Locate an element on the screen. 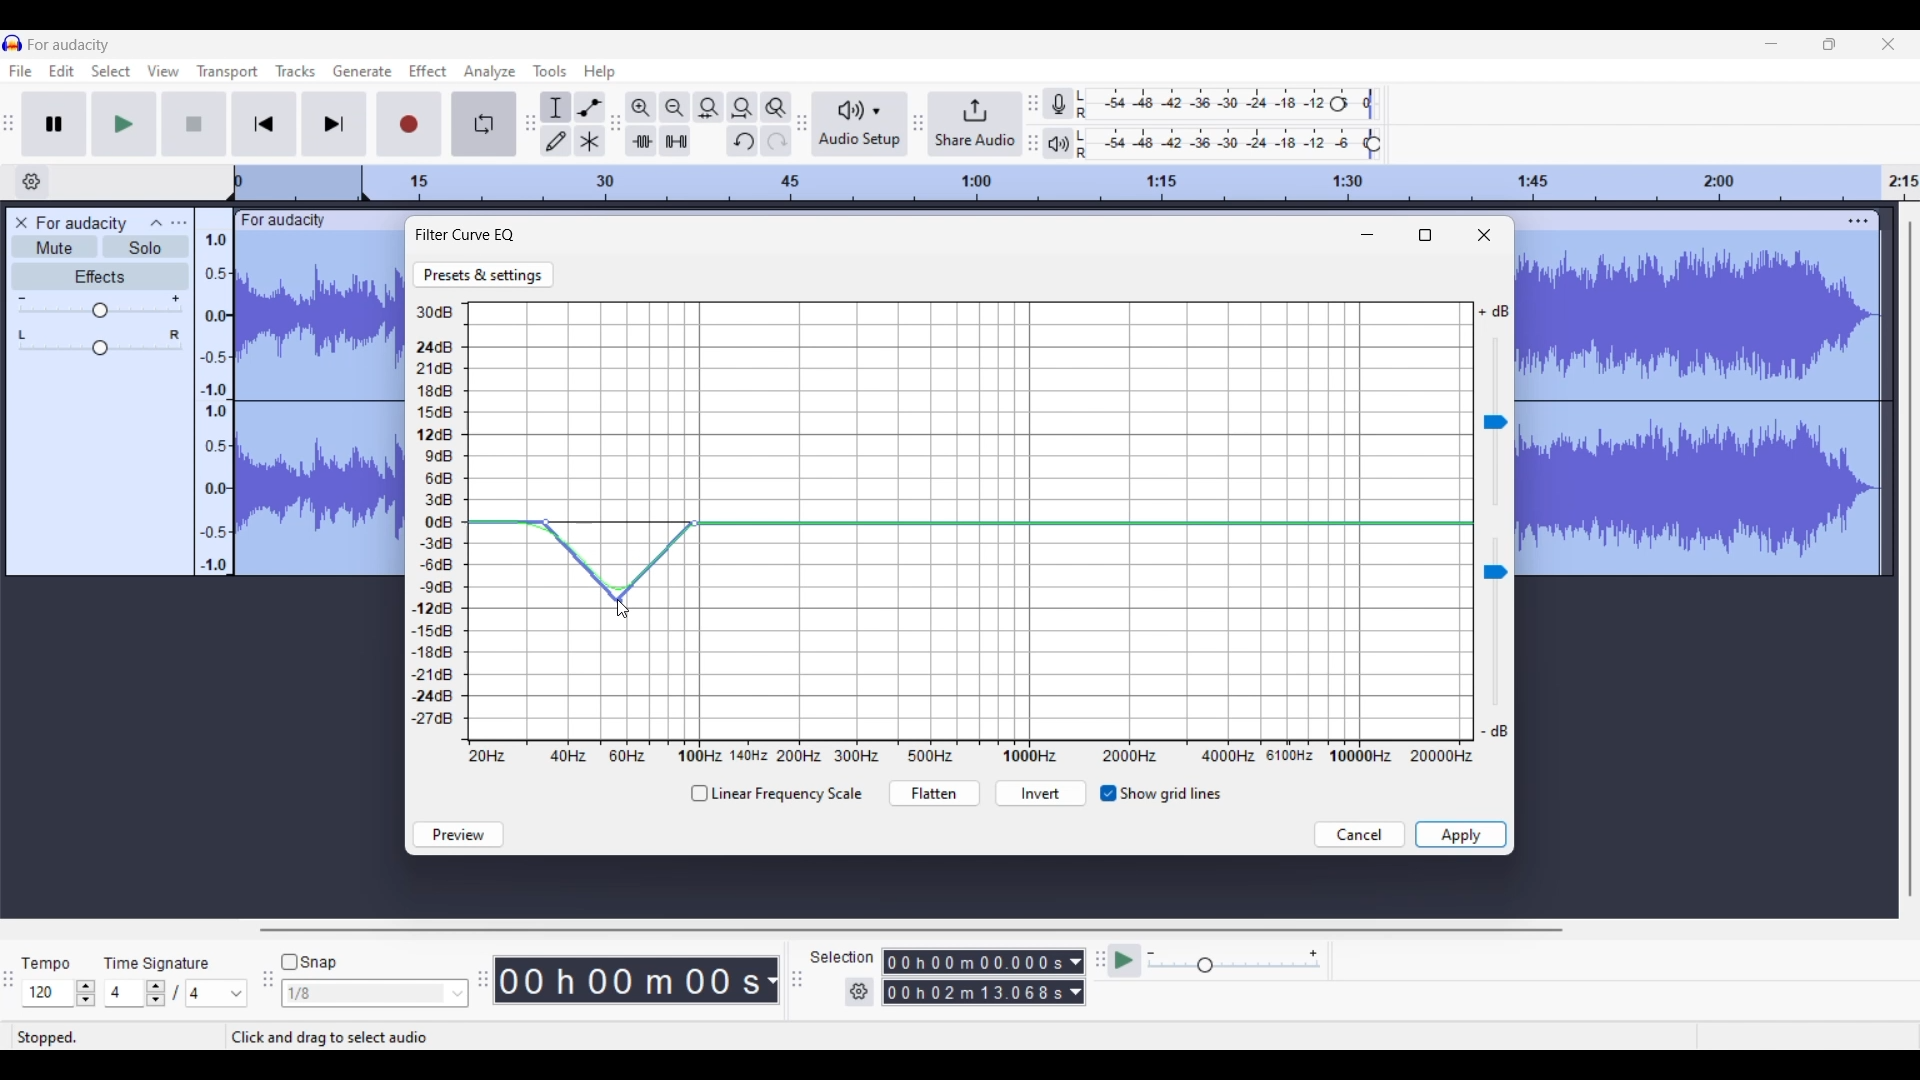 The height and width of the screenshot is (1080, 1920). Scale to measure audio is located at coordinates (212, 391).